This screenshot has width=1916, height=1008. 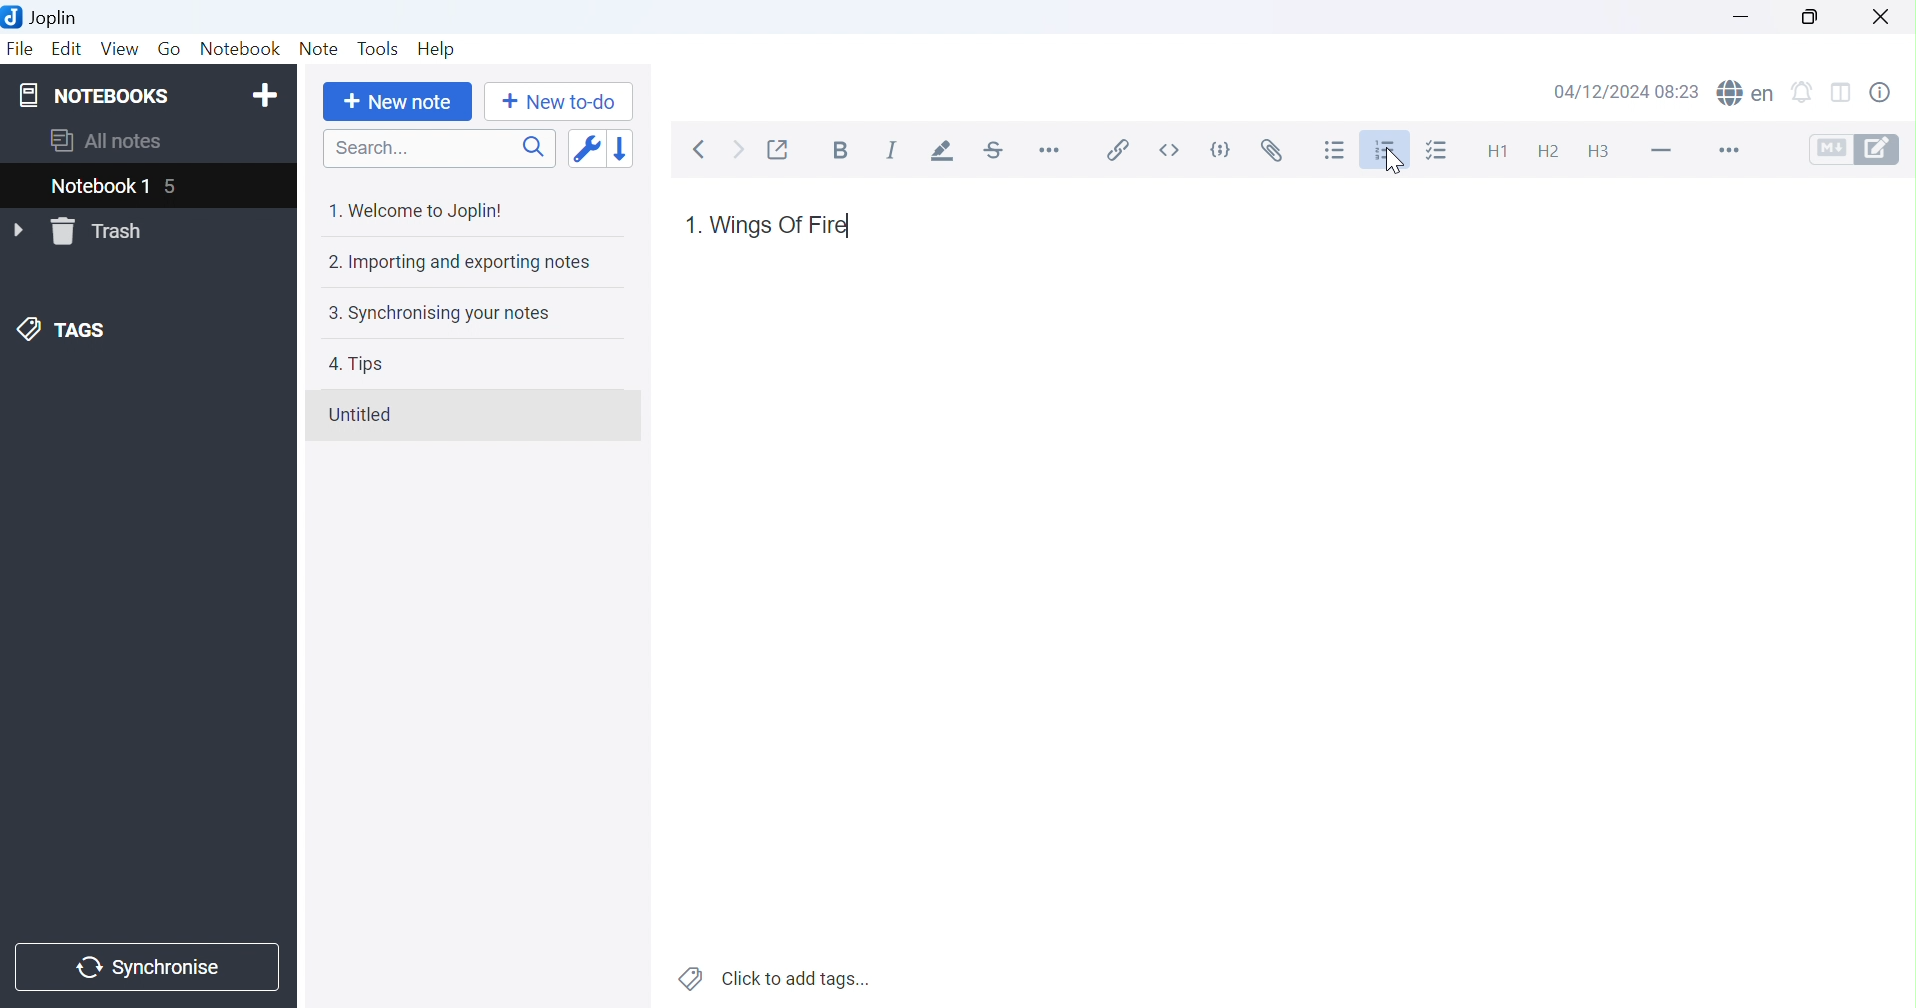 What do you see at coordinates (1493, 151) in the screenshot?
I see `Heading 1` at bounding box center [1493, 151].